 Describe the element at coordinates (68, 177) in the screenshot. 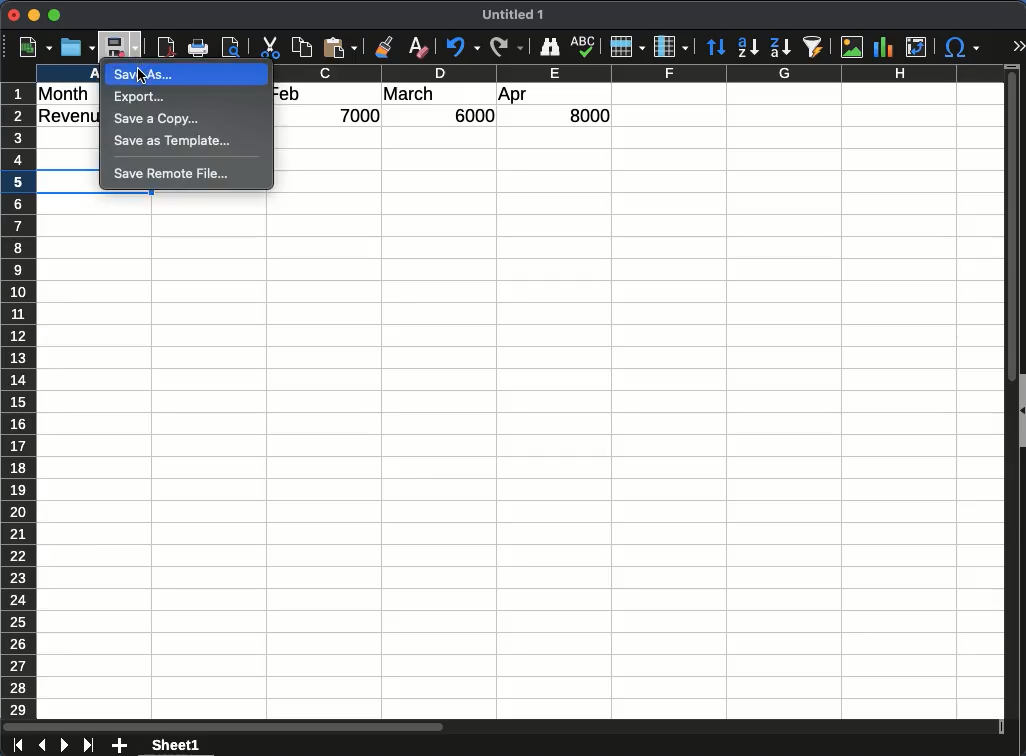

I see `selection` at that location.